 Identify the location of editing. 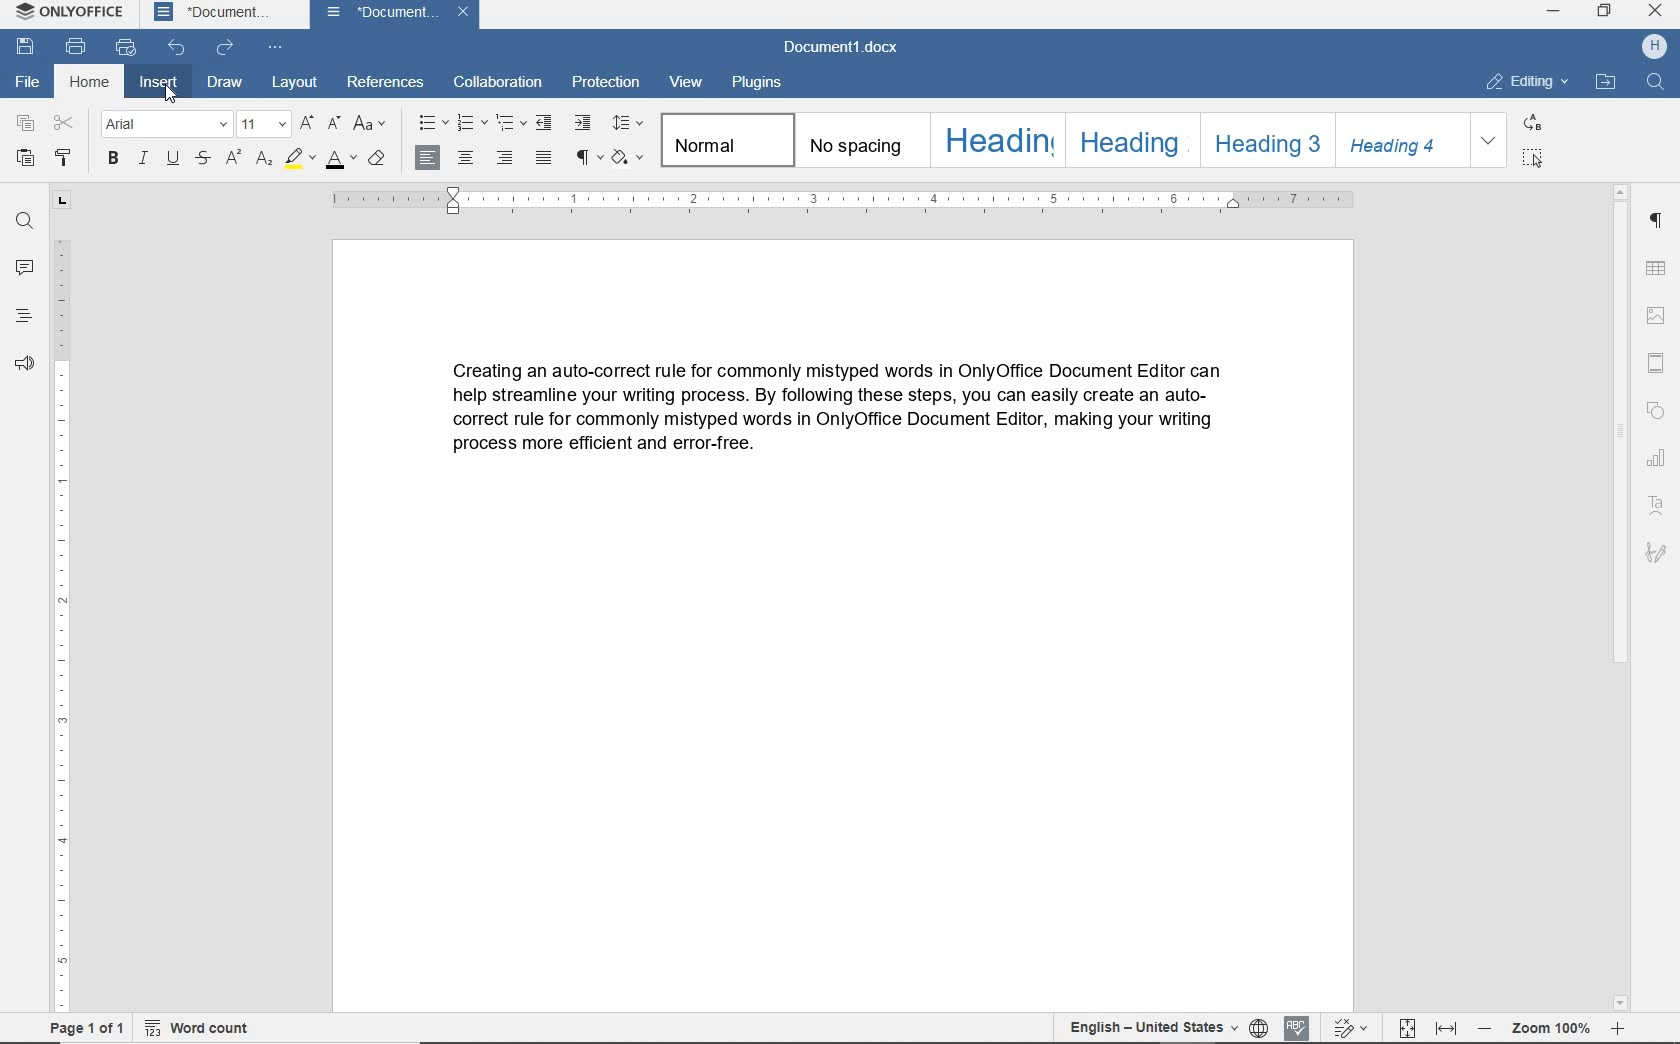
(1526, 82).